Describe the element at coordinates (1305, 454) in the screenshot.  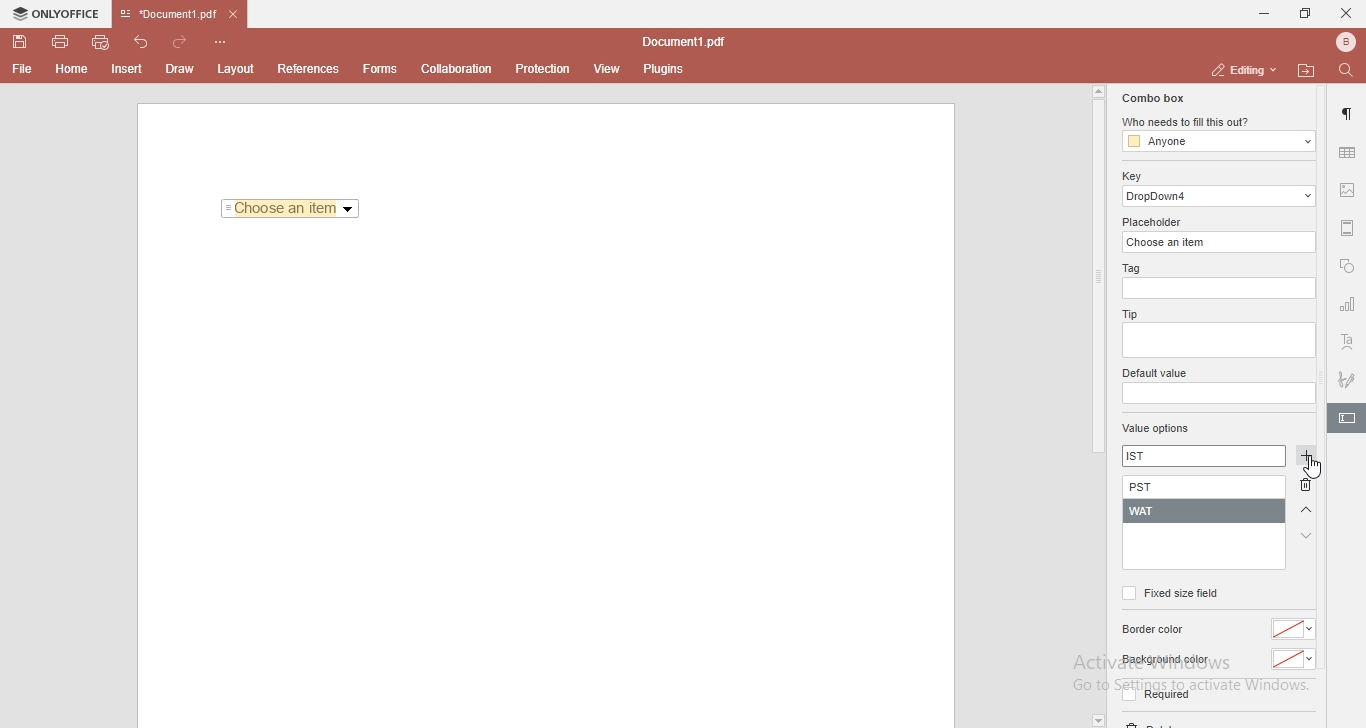
I see `add button ` at that location.